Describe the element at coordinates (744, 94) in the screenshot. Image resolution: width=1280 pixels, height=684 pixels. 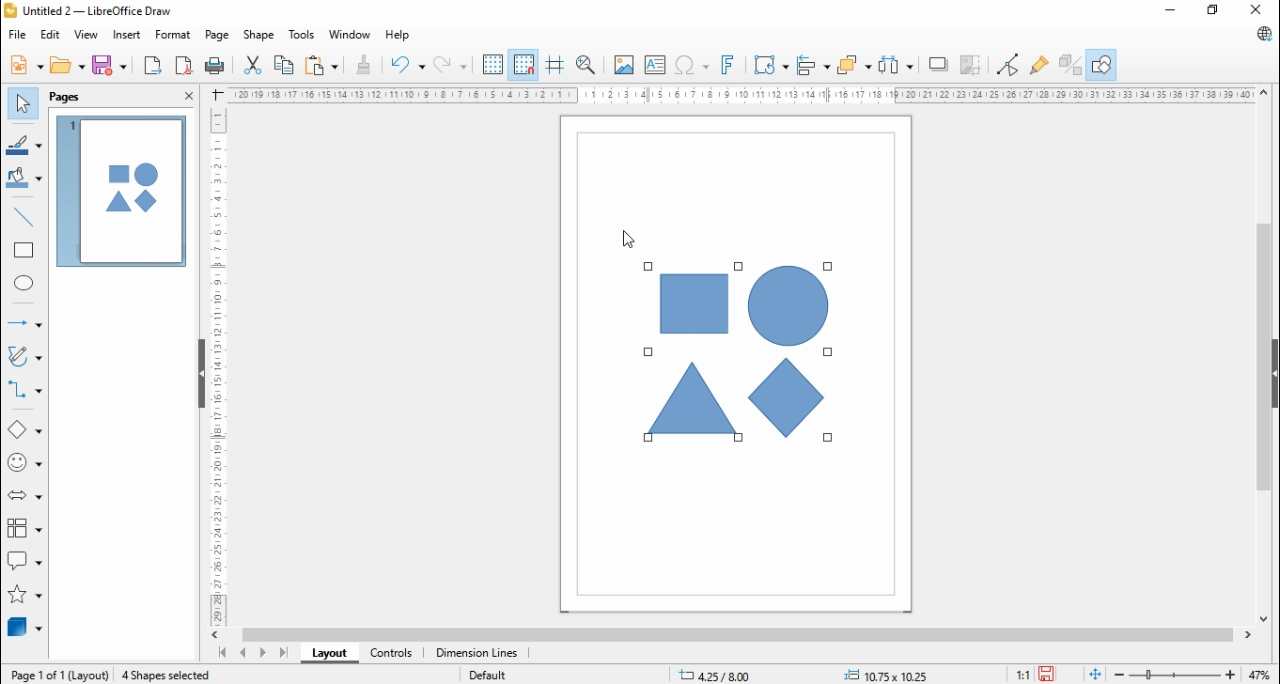
I see `horizontal scale` at that location.